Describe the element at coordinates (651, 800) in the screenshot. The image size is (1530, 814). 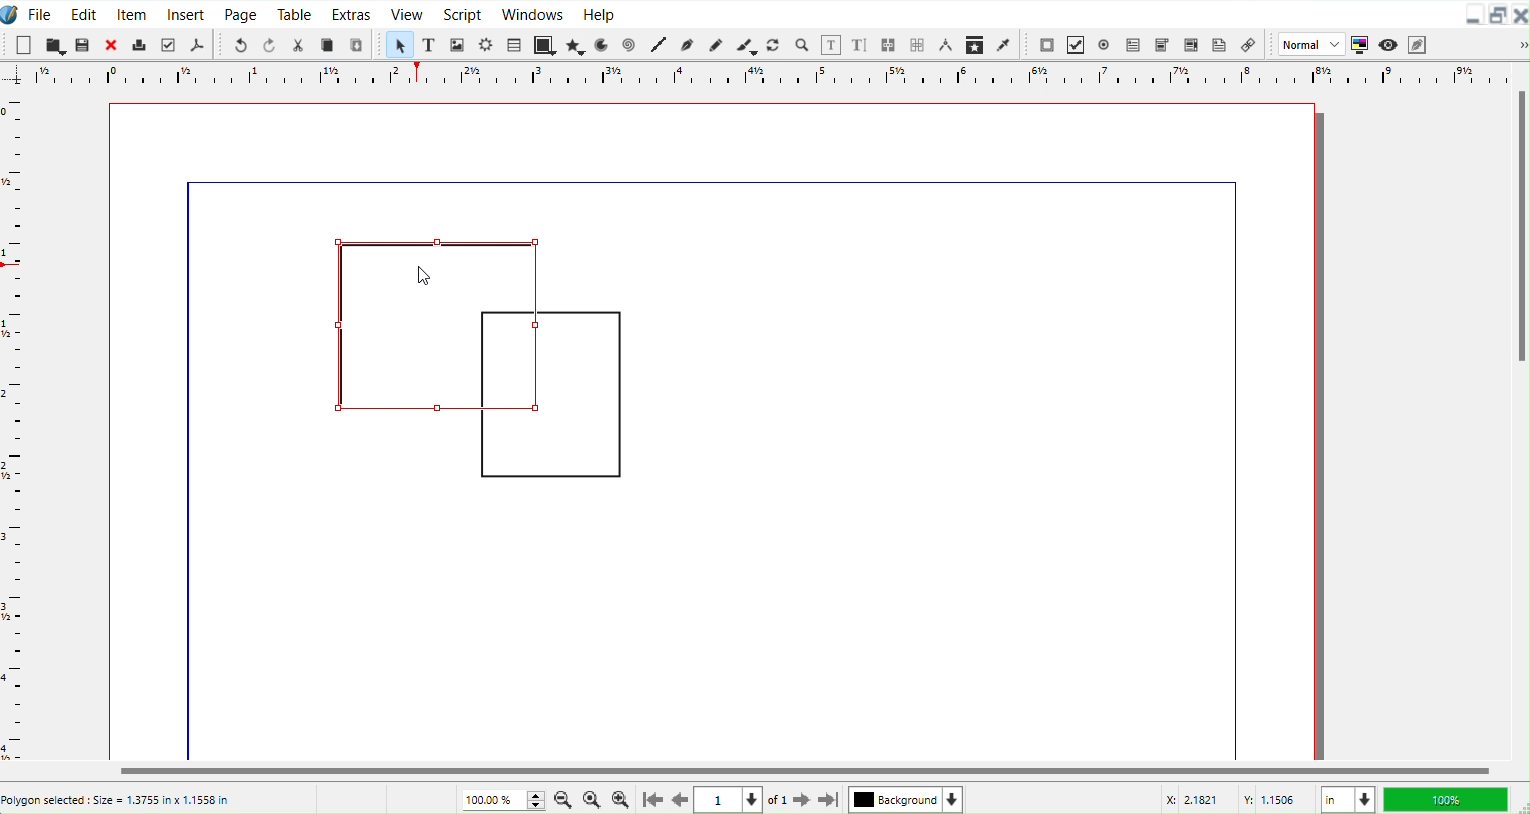
I see `Go to First Page` at that location.